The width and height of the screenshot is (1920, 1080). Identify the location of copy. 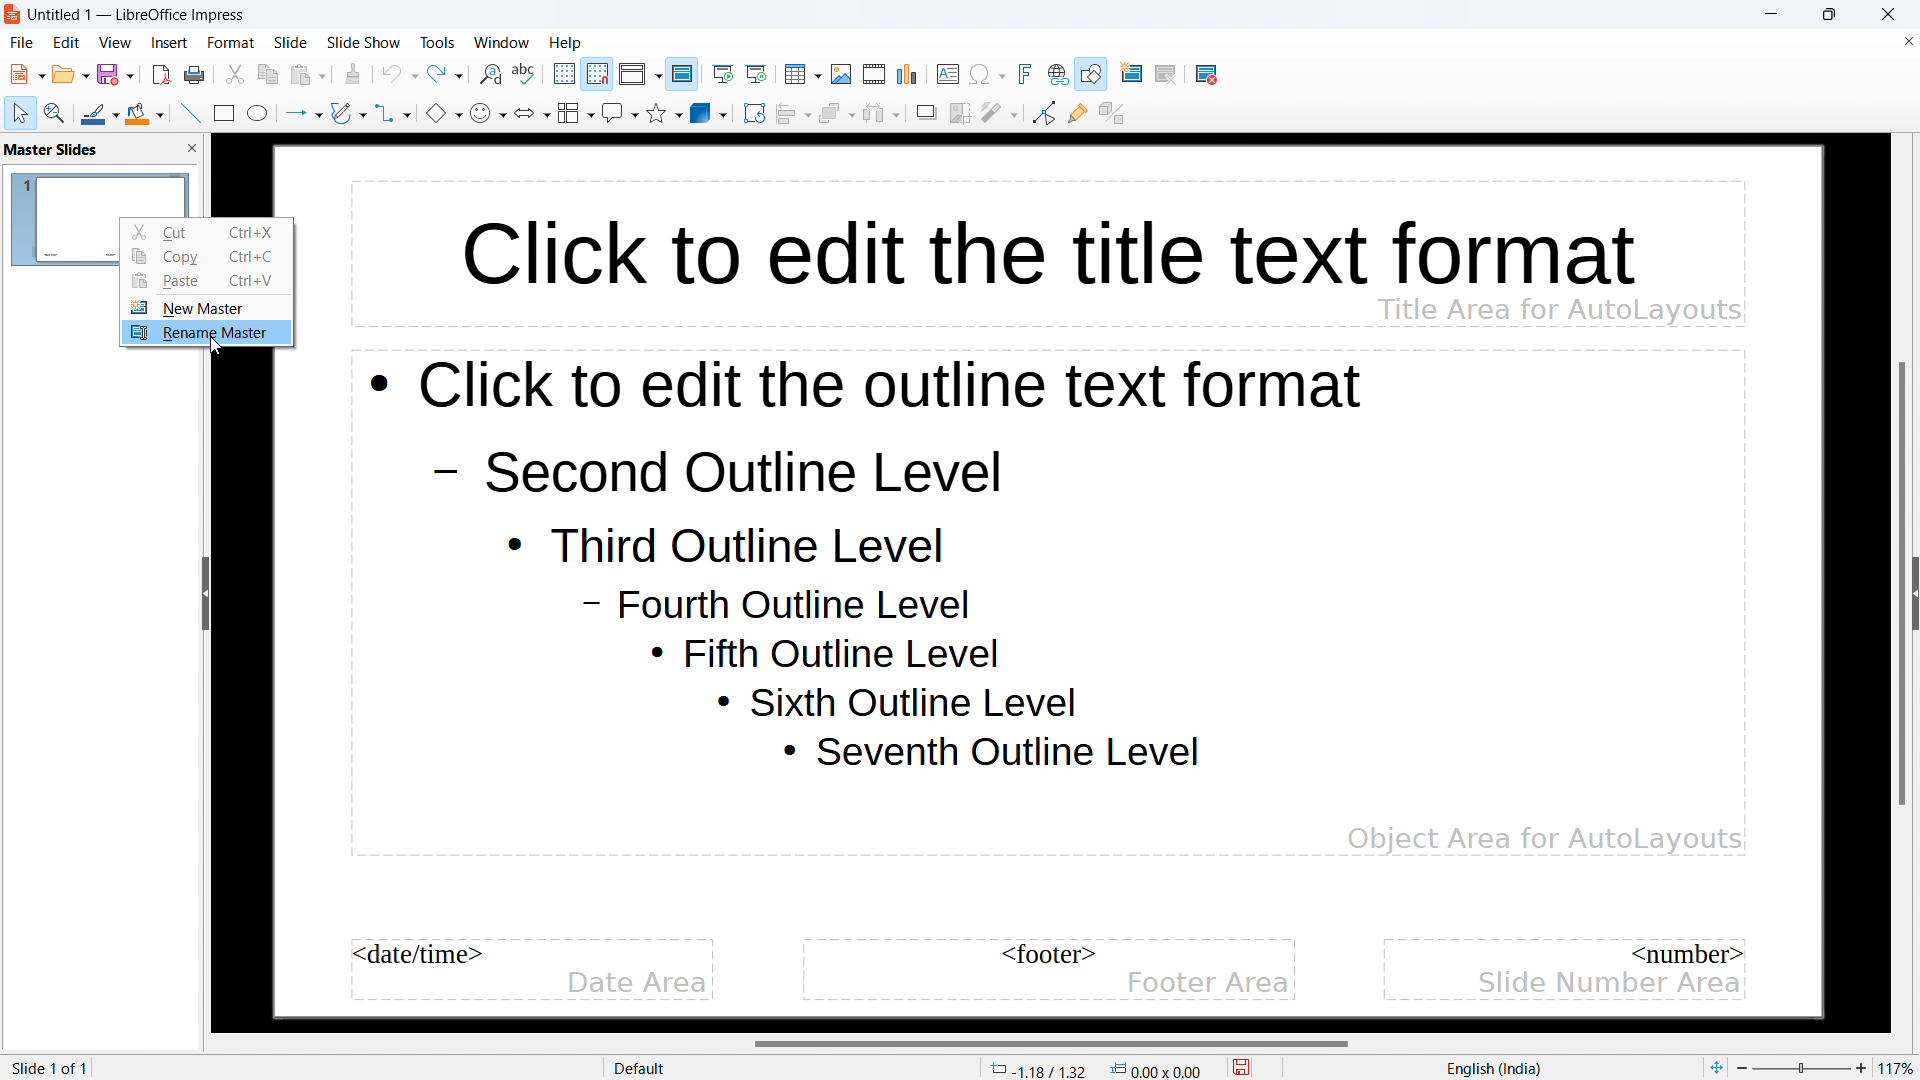
(208, 257).